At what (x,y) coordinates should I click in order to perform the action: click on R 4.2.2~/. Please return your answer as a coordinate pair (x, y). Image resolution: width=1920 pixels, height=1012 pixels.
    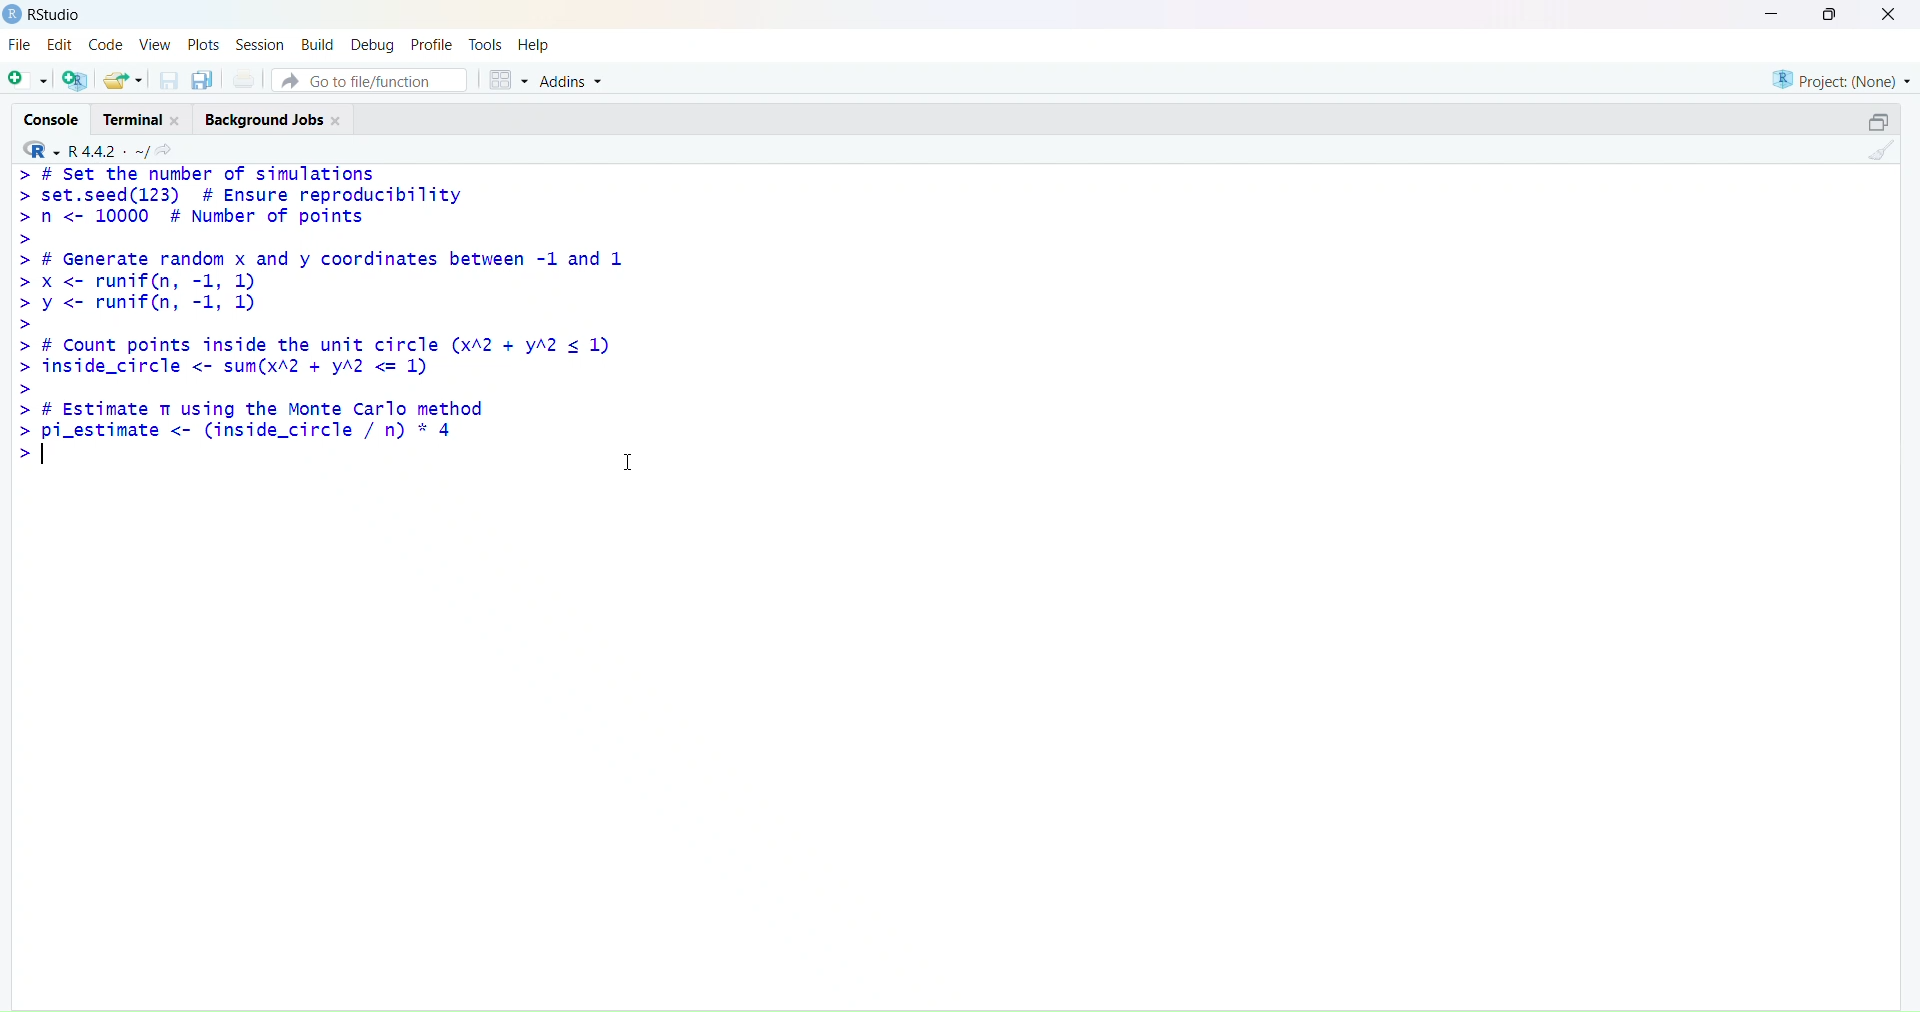
    Looking at the image, I should click on (111, 149).